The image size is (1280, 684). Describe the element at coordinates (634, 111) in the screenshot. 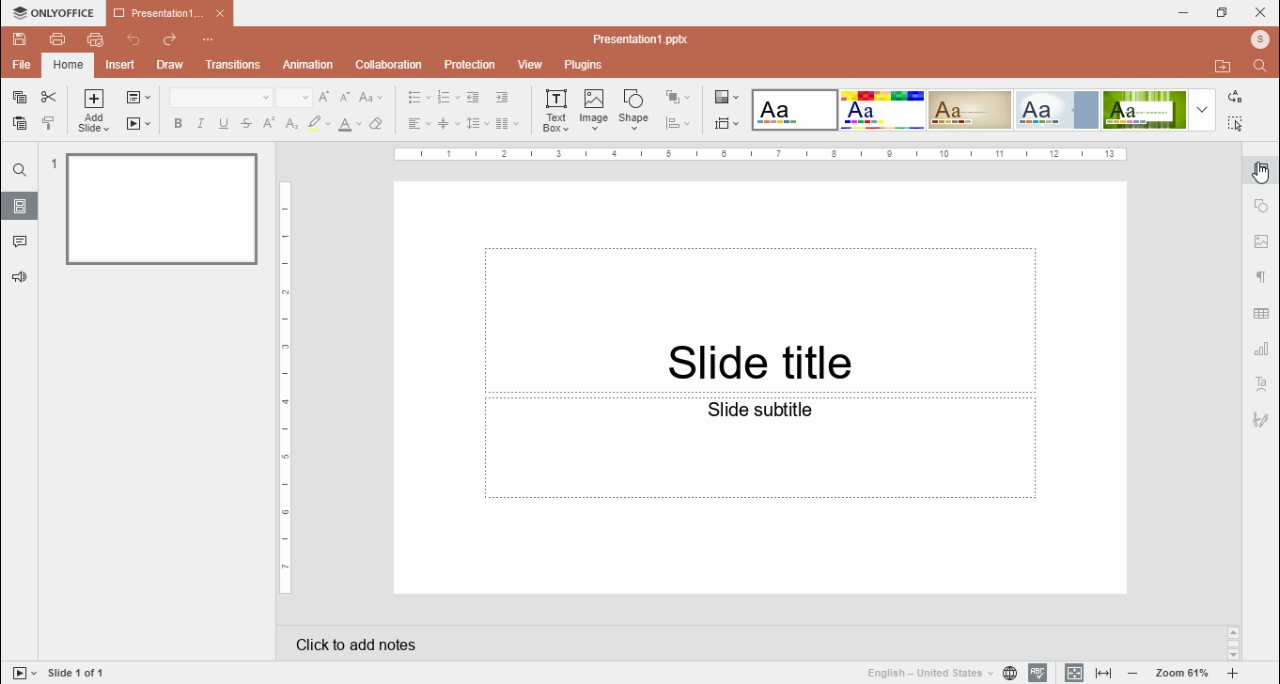

I see `shape` at that location.